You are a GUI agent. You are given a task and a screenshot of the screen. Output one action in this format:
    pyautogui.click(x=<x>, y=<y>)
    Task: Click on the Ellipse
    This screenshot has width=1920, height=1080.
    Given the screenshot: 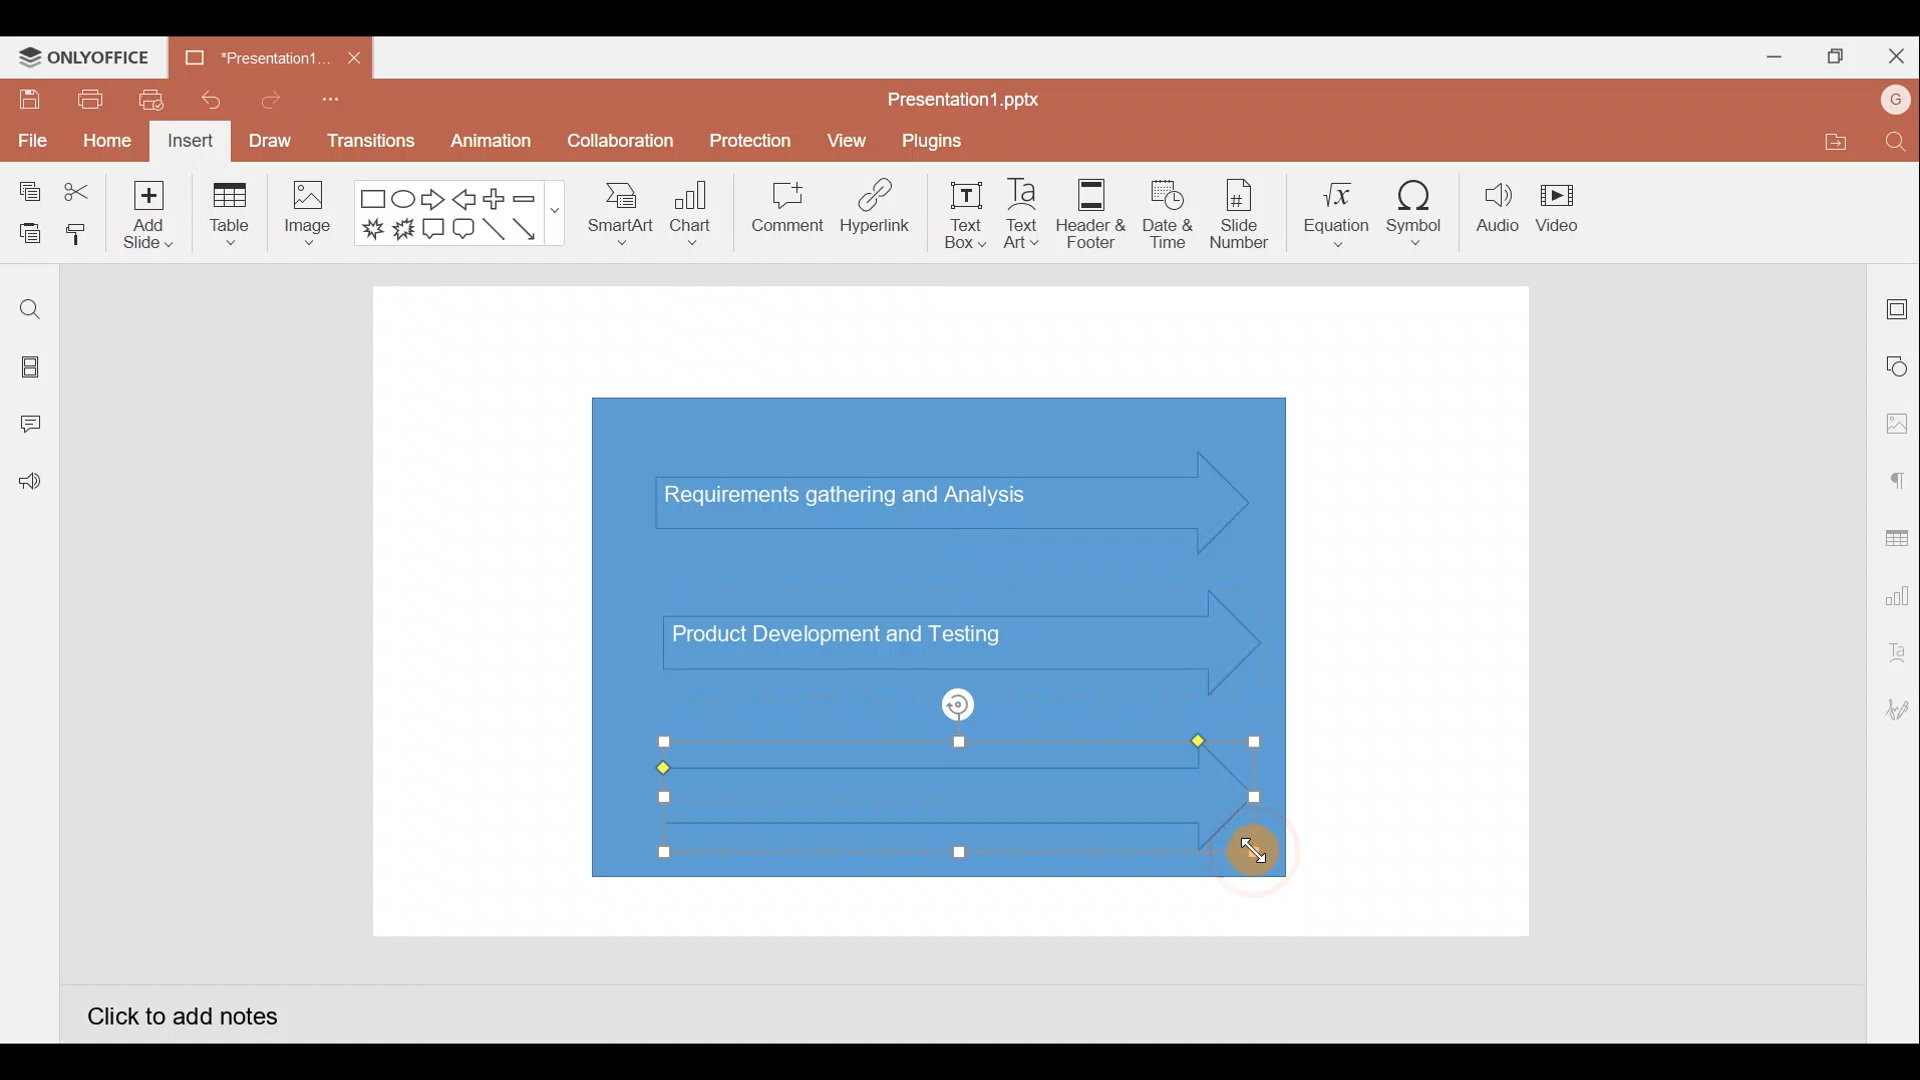 What is the action you would take?
    pyautogui.click(x=406, y=198)
    